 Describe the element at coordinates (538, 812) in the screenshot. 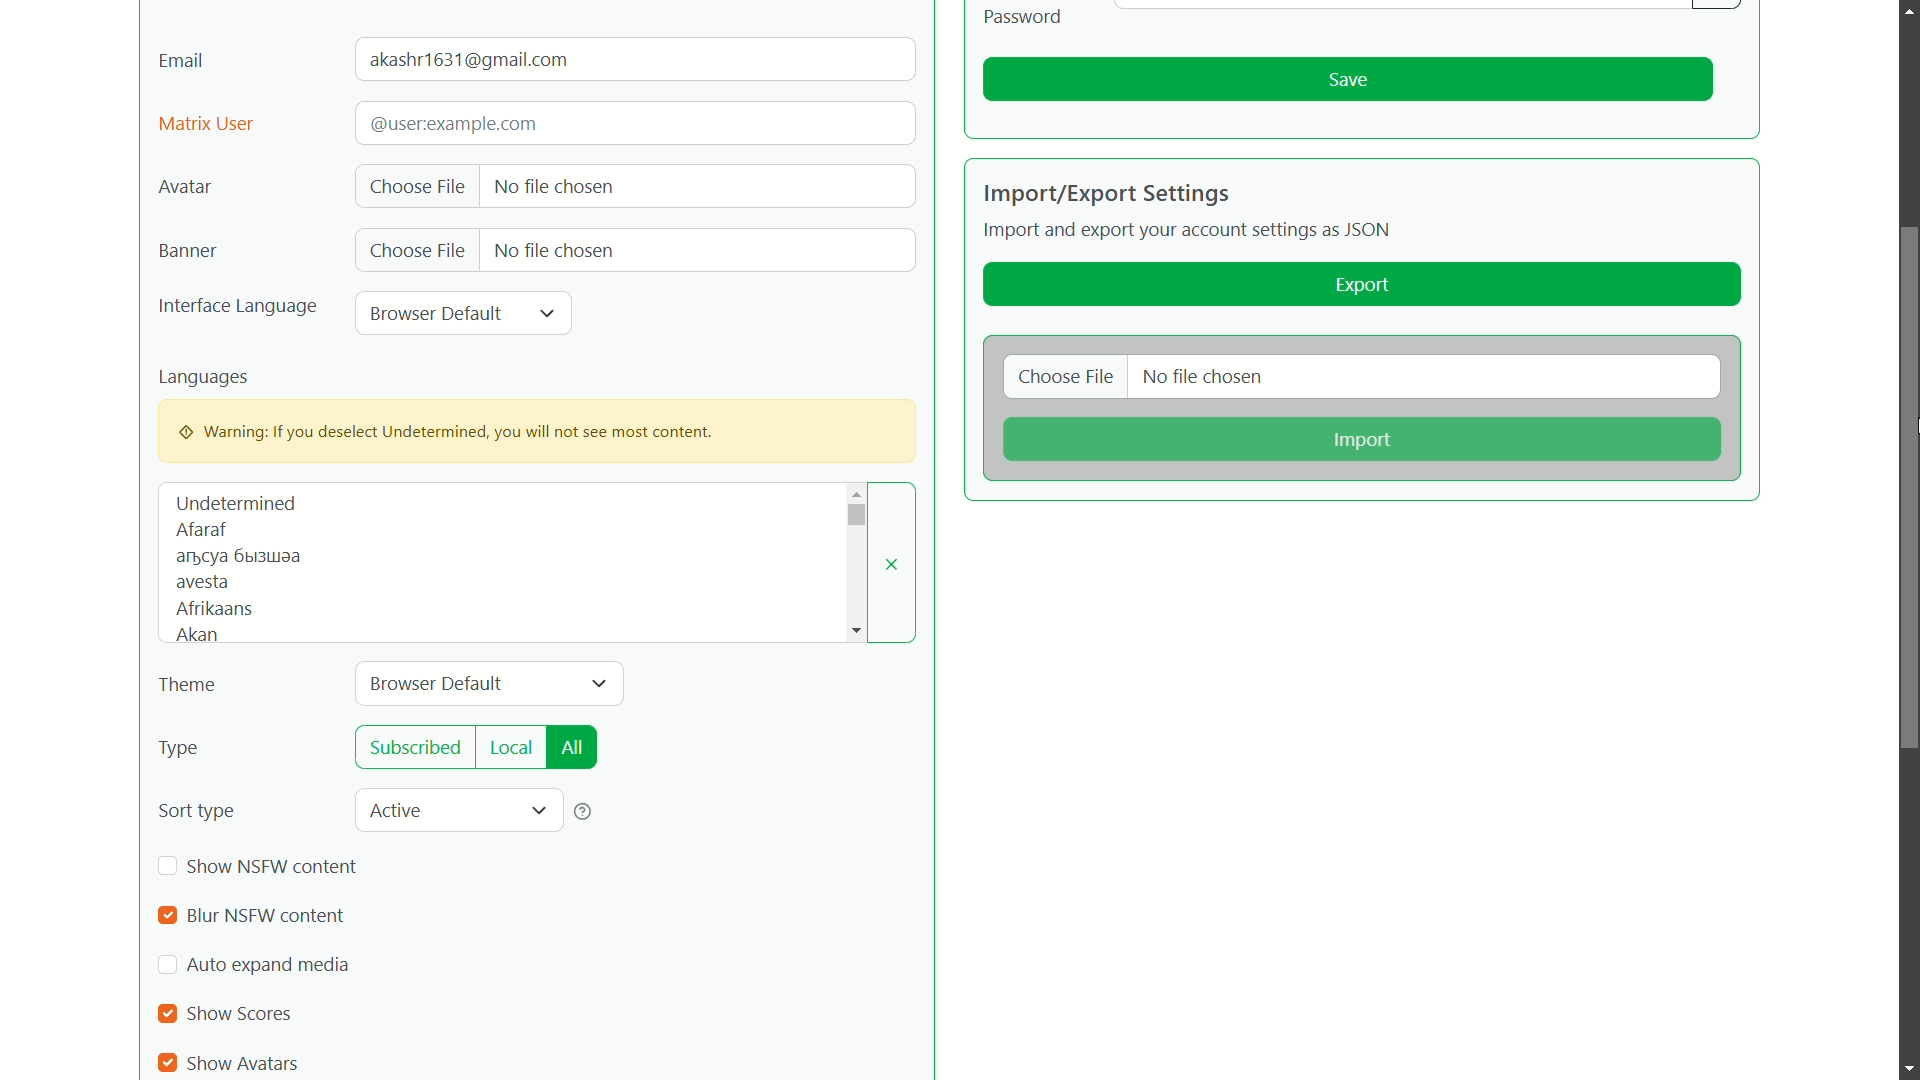

I see `dropdown` at that location.